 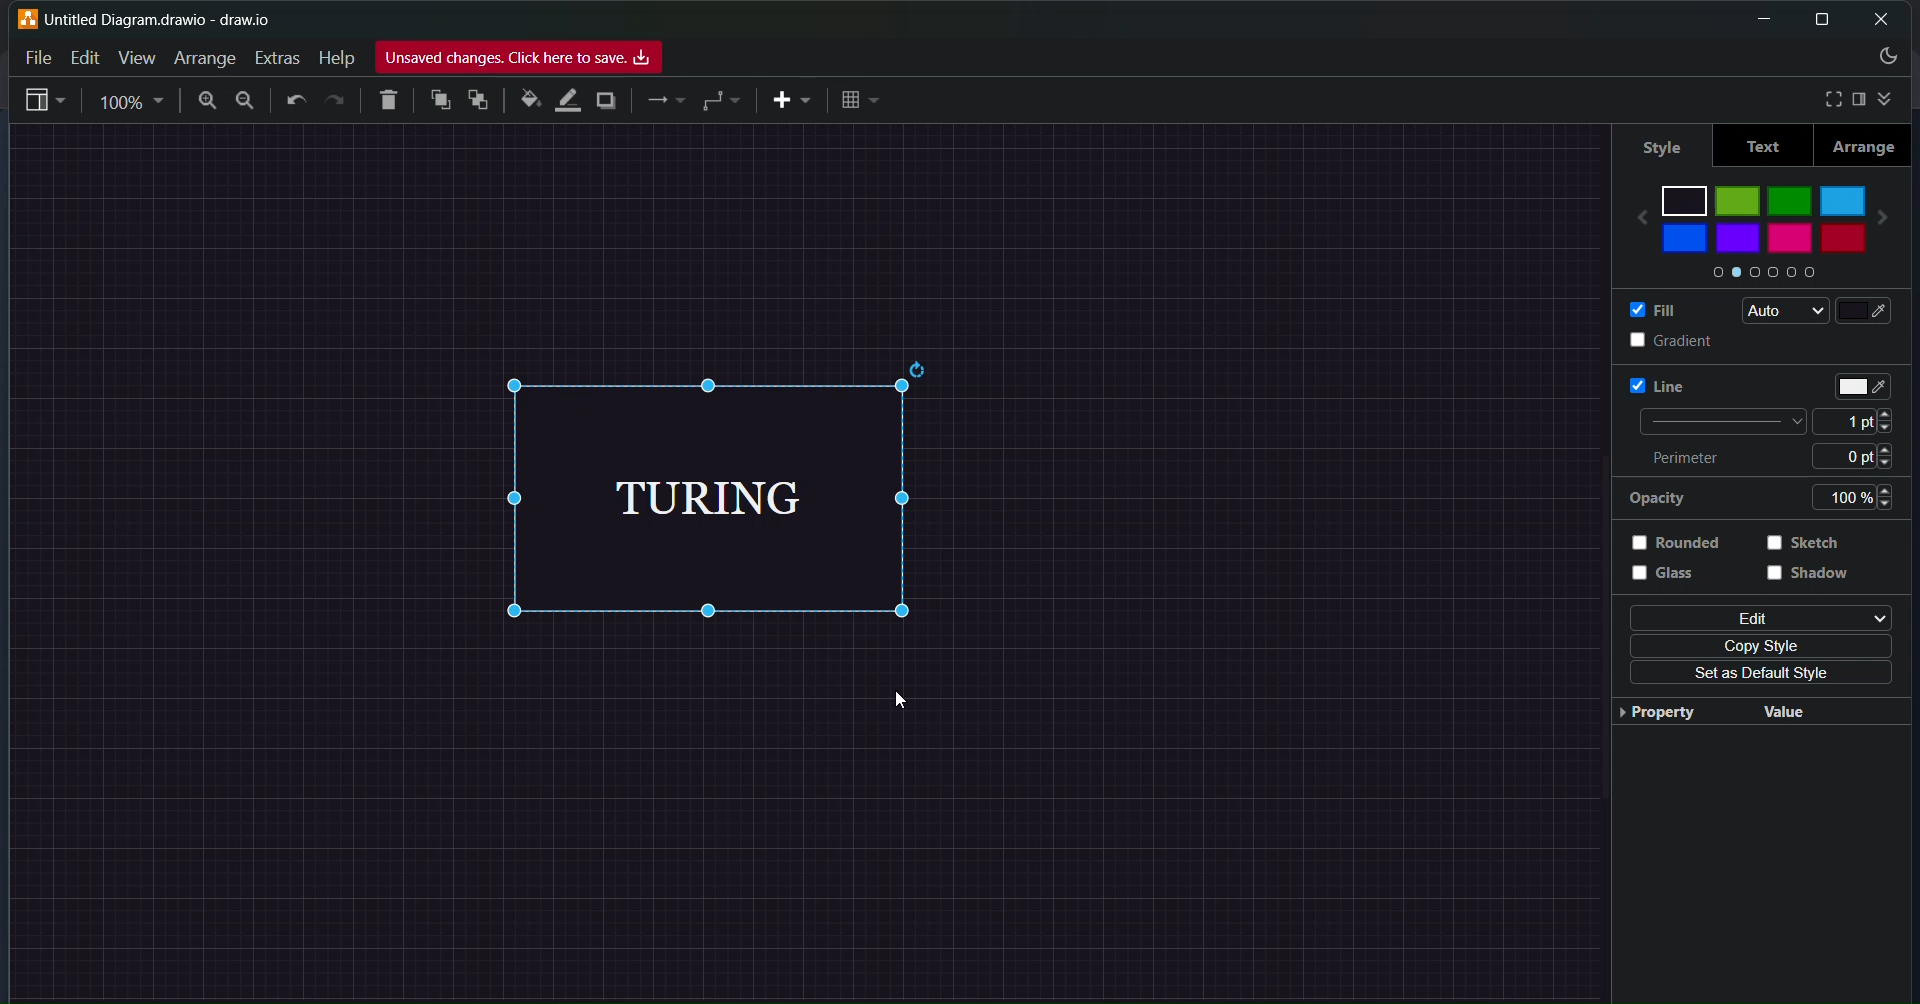 What do you see at coordinates (171, 17) in the screenshot?
I see `untitled Diagram.drawio - draw.io` at bounding box center [171, 17].